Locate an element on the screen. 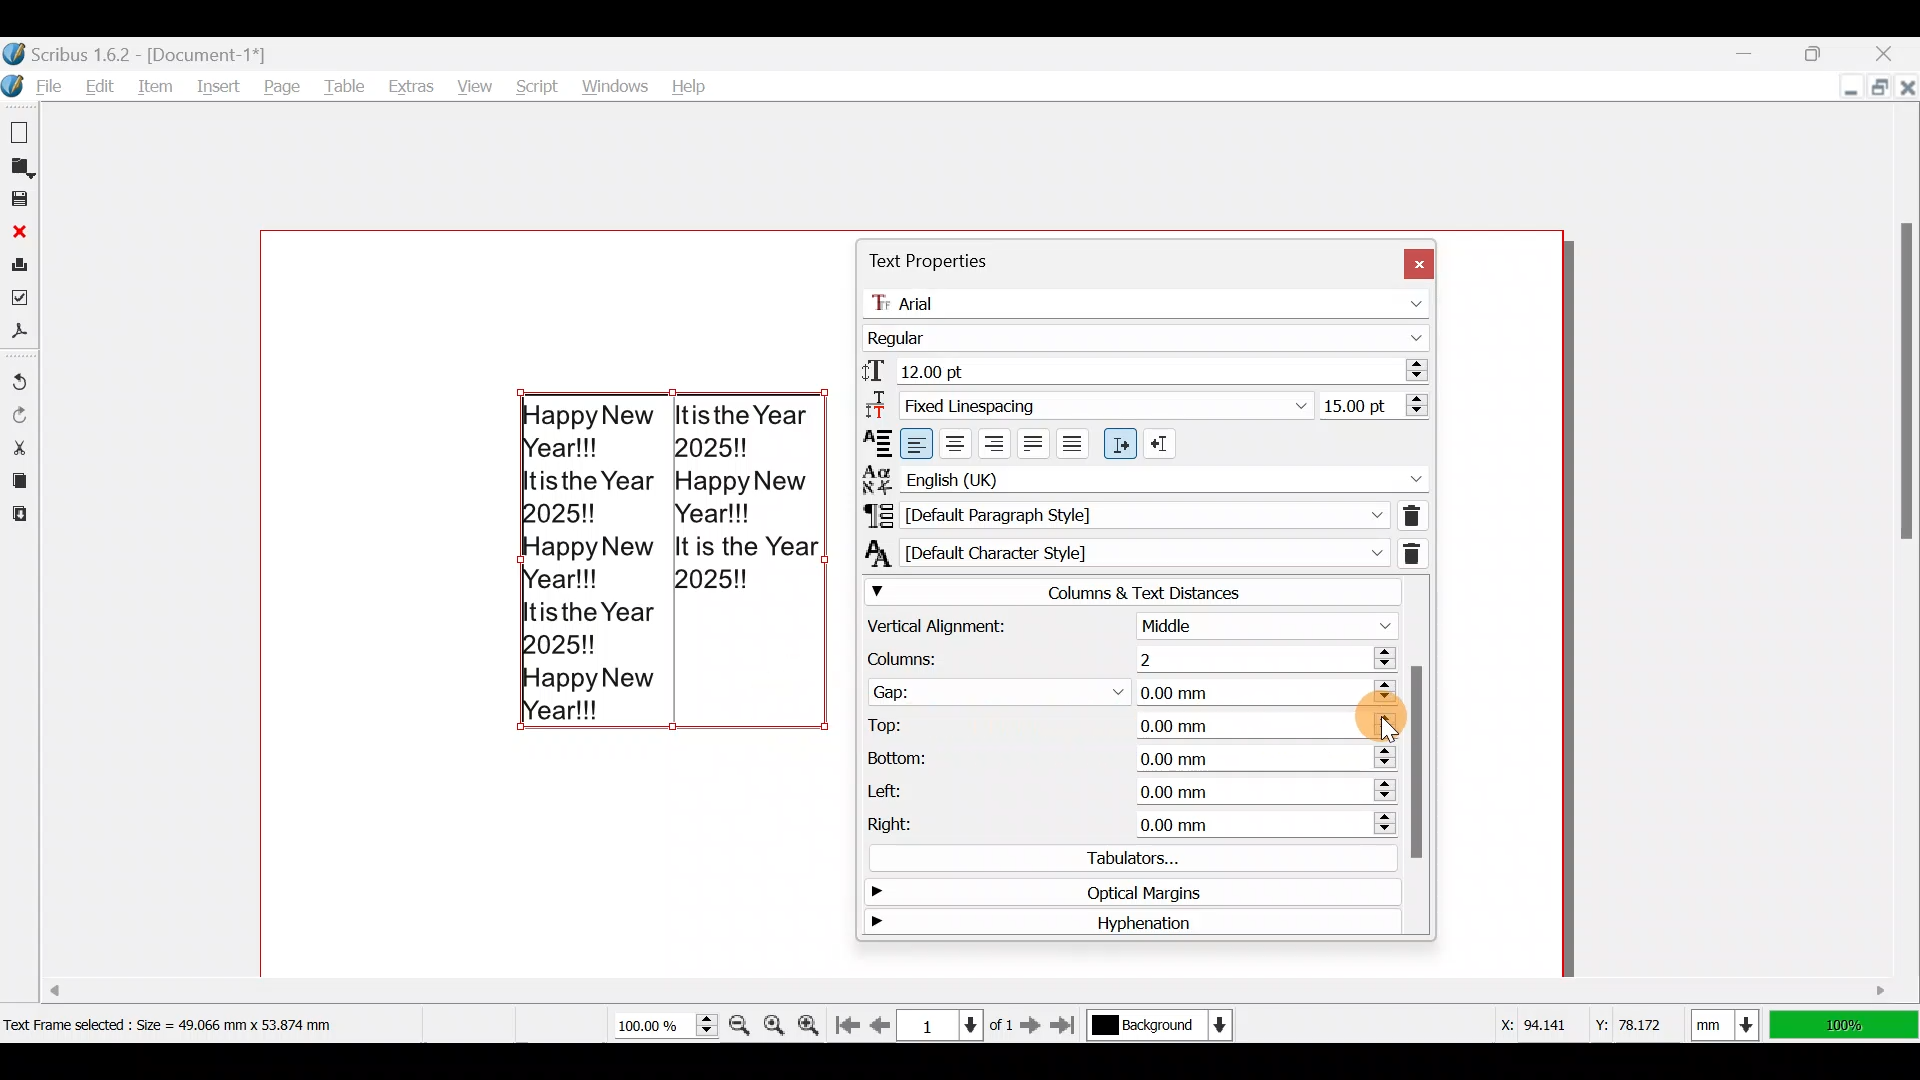 The height and width of the screenshot is (1080, 1920). Happy New Year is located at coordinates (674, 575).